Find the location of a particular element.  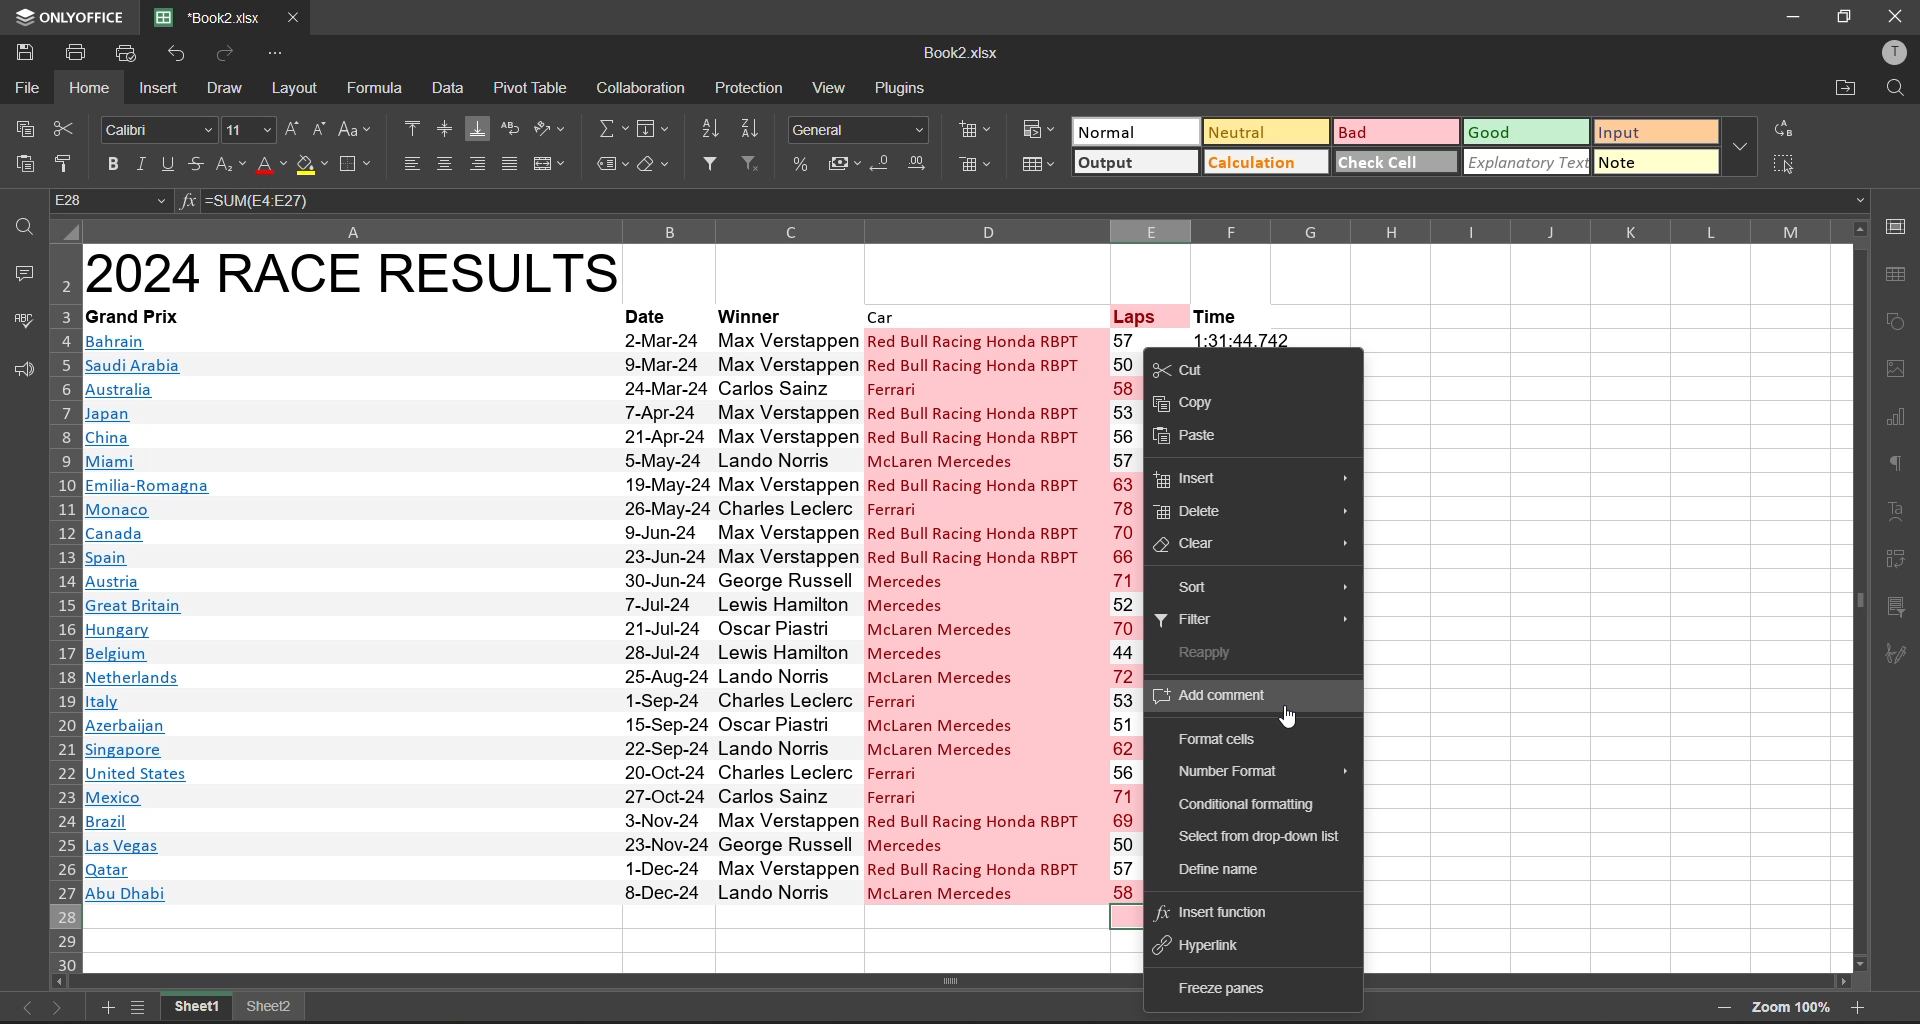

minimize is located at coordinates (1789, 18).